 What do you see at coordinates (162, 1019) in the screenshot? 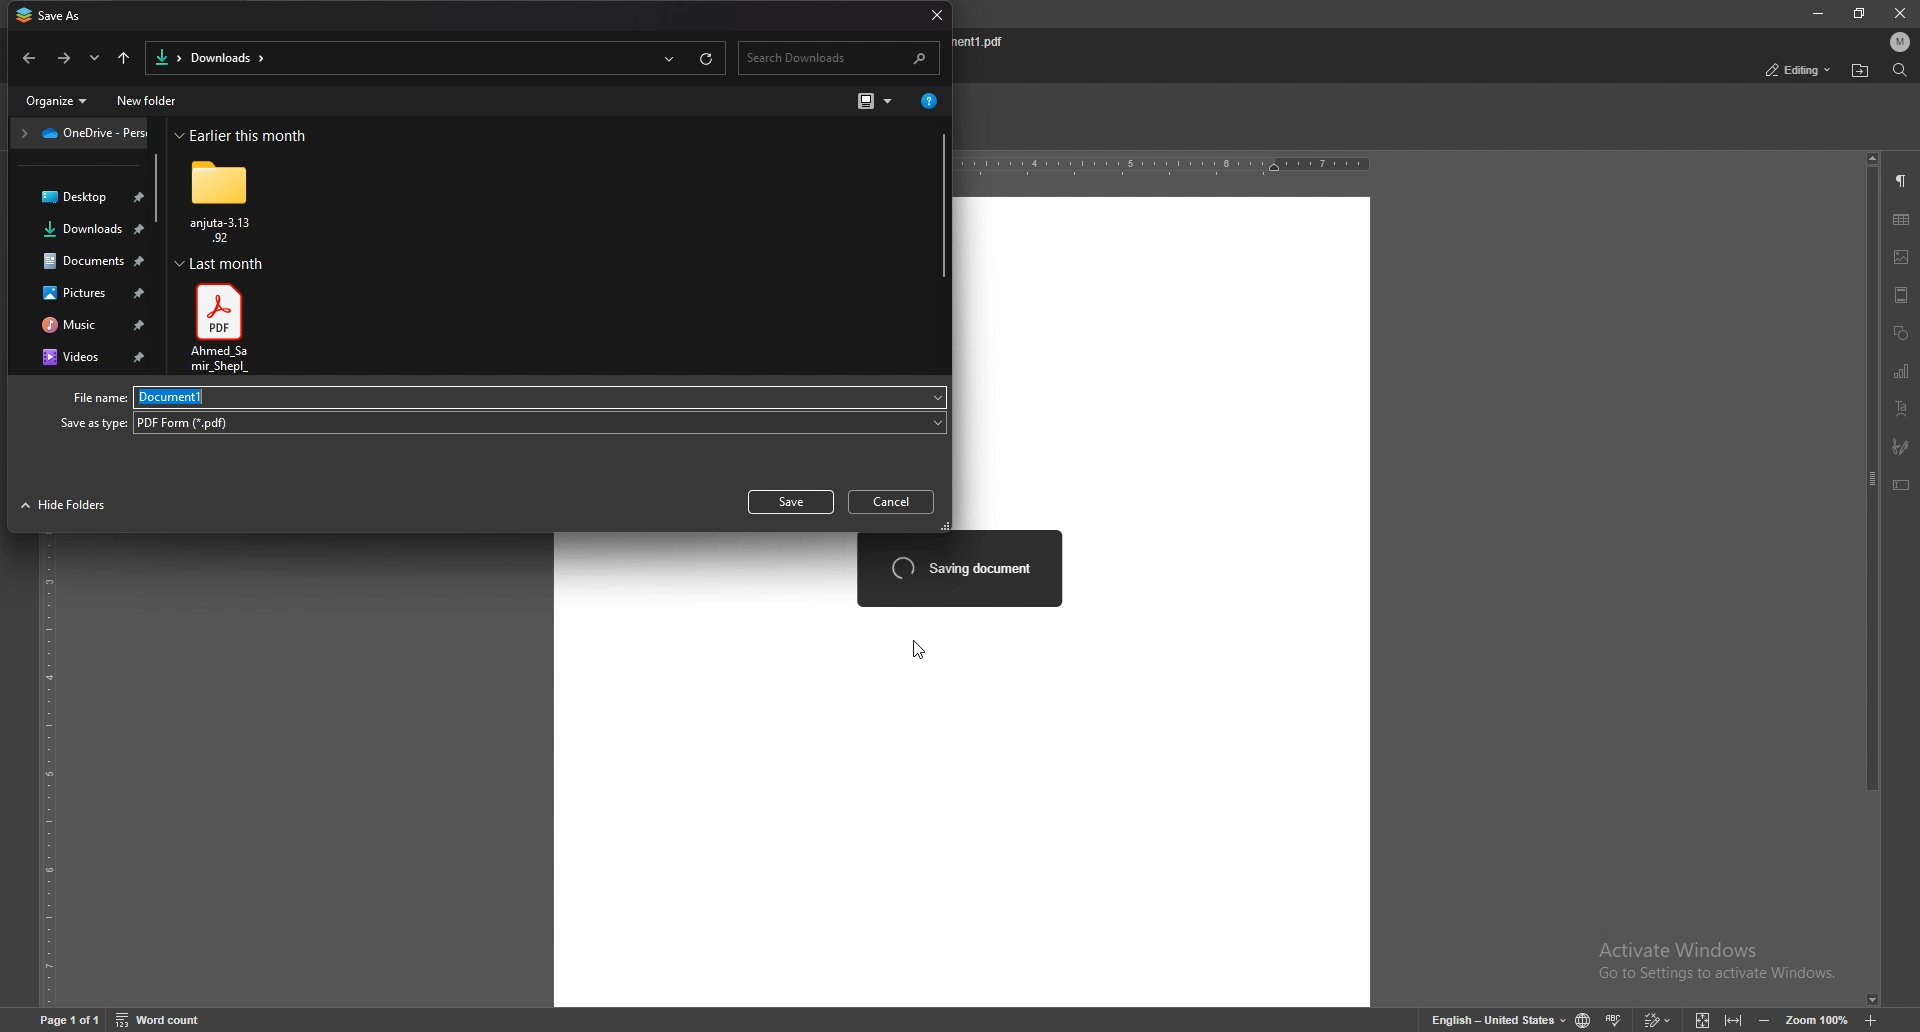
I see `word count` at bounding box center [162, 1019].